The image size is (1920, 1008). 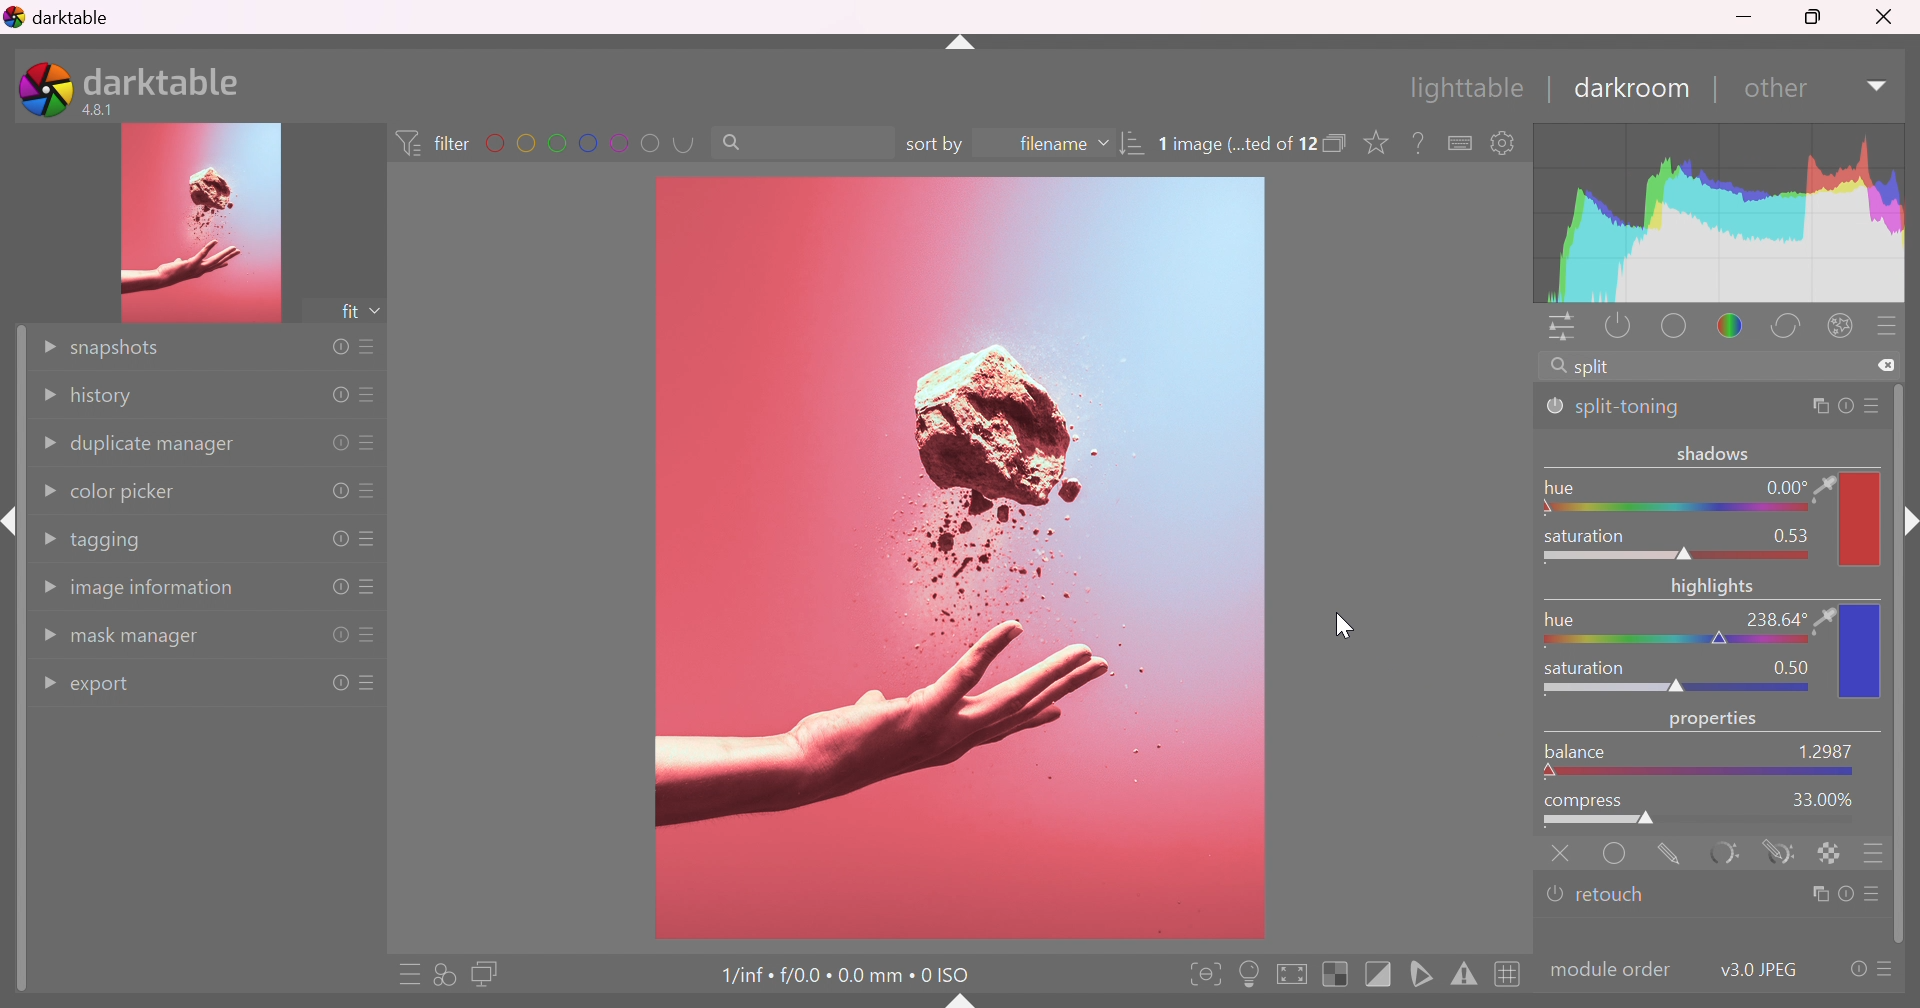 What do you see at coordinates (1682, 687) in the screenshot?
I see `slider` at bounding box center [1682, 687].